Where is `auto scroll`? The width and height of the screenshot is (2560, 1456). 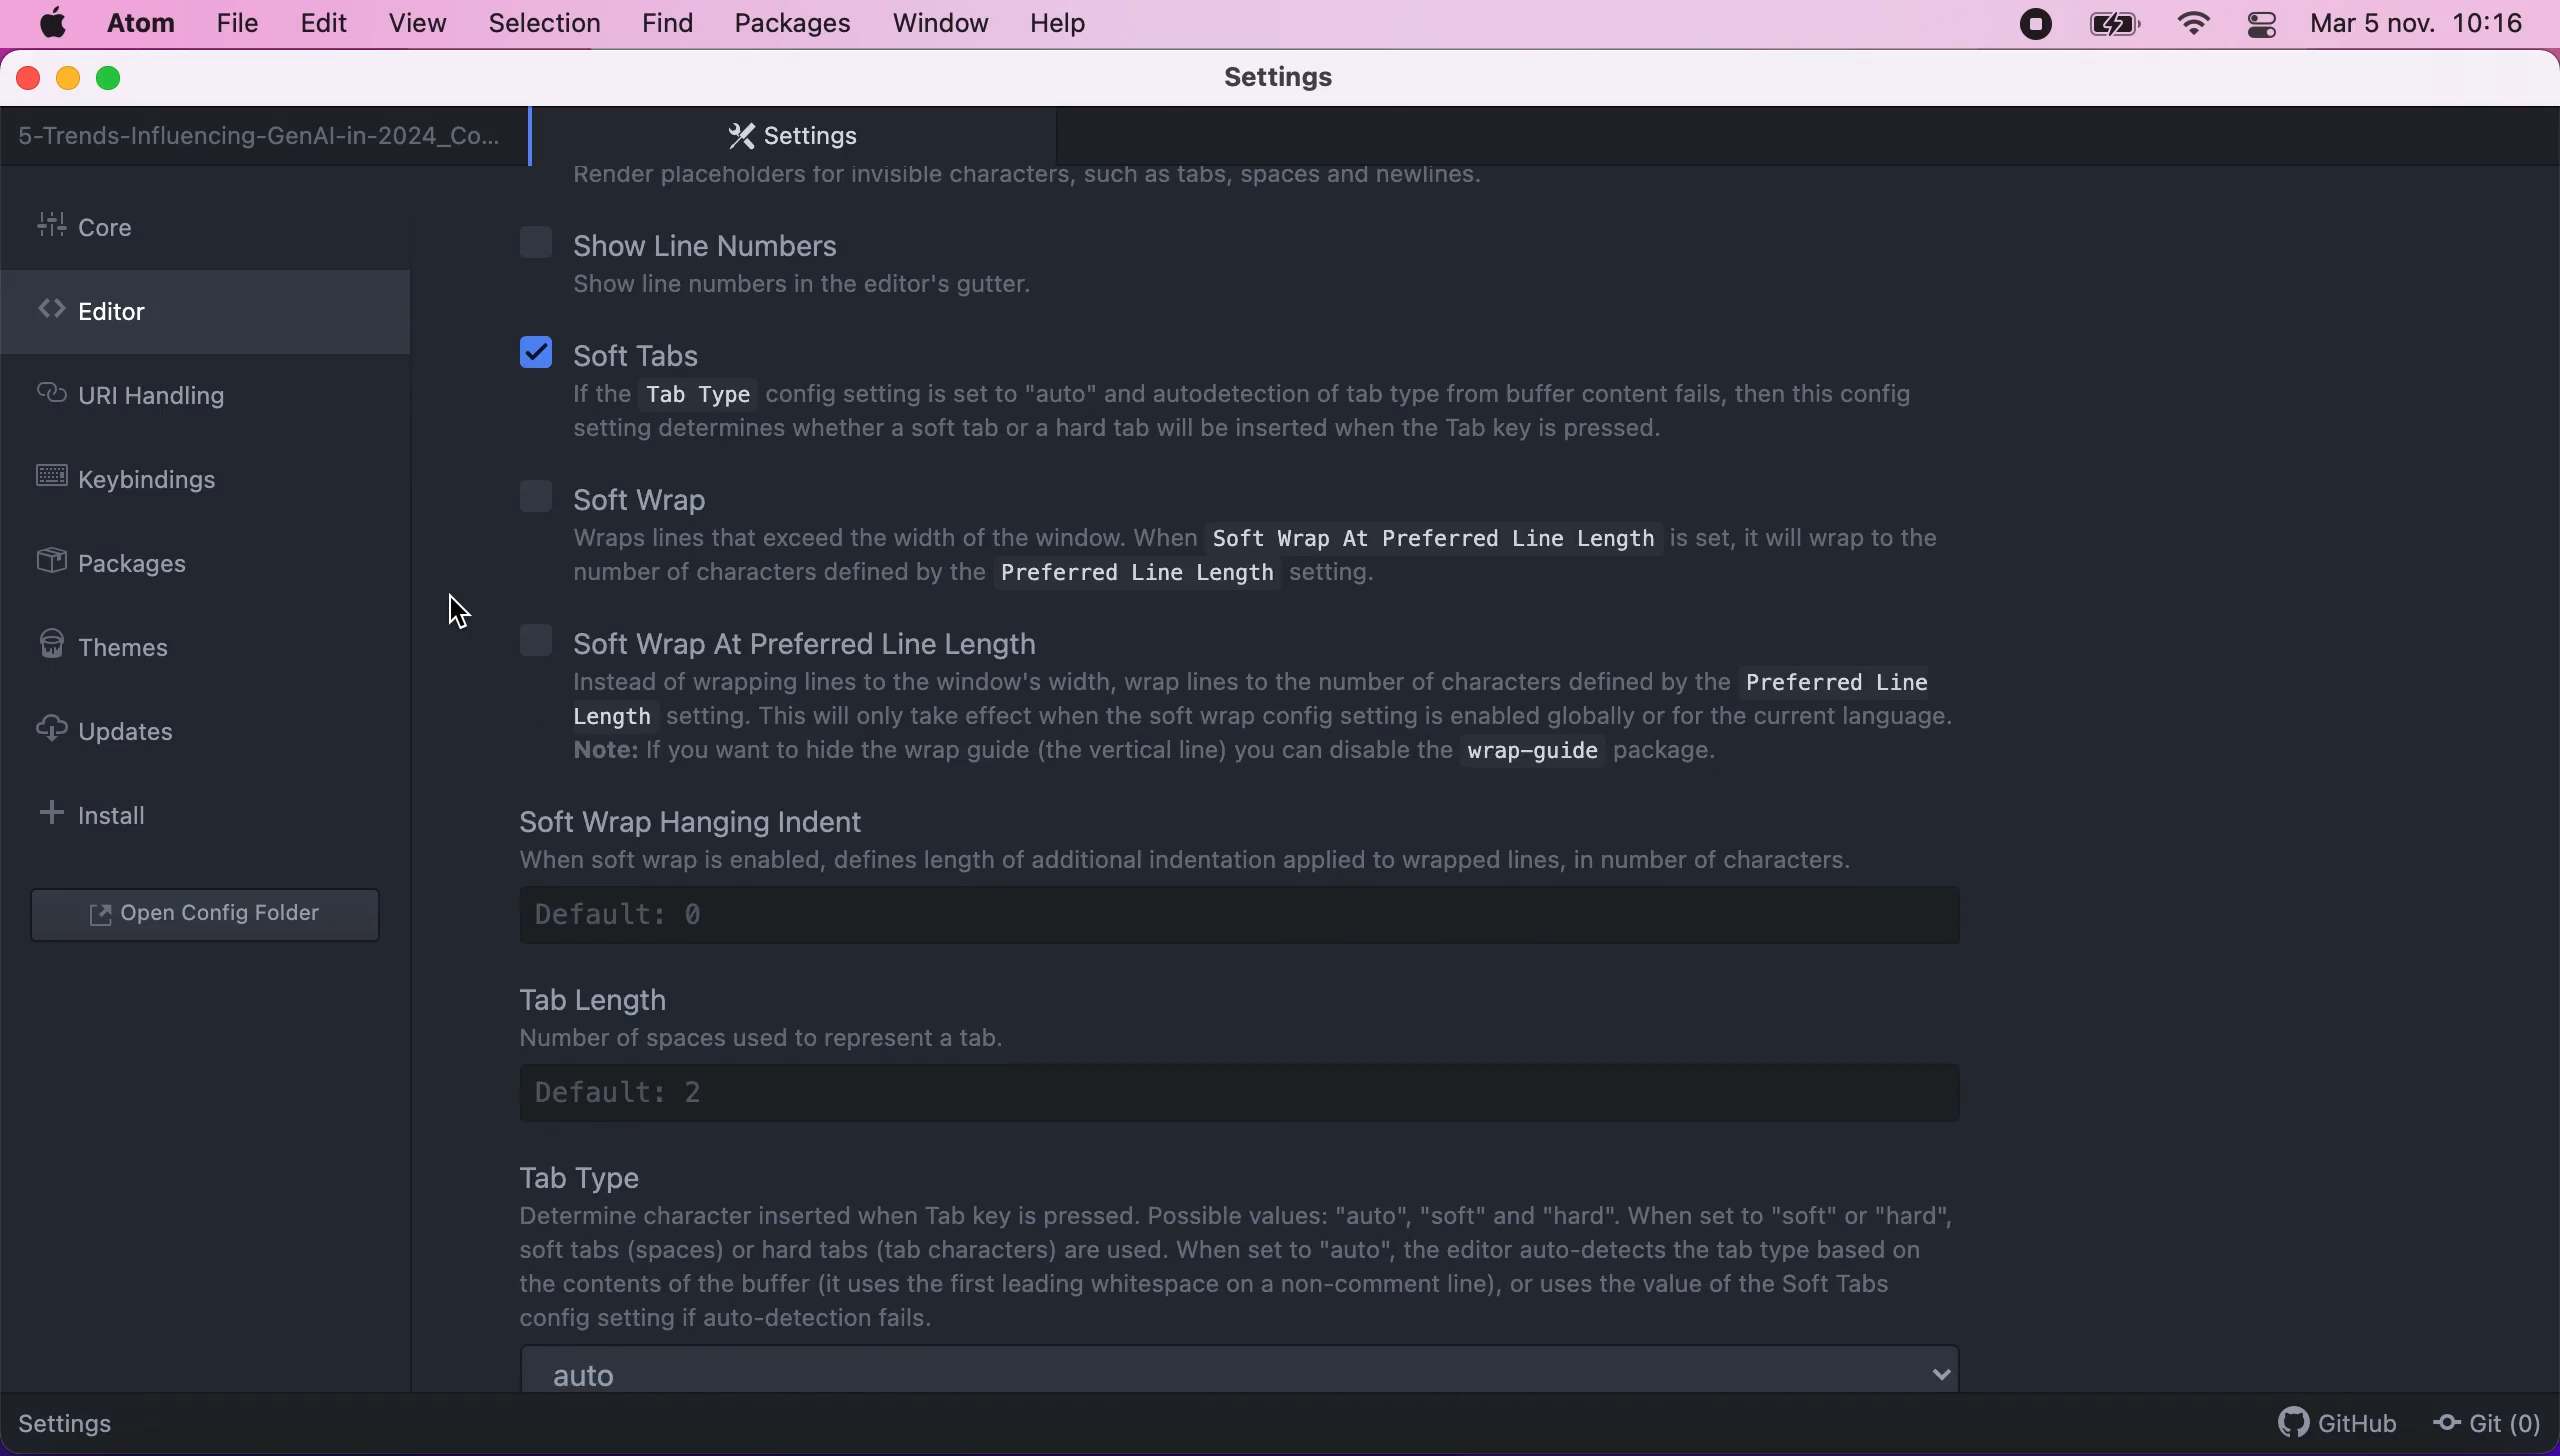
auto scroll is located at coordinates (1243, 1372).